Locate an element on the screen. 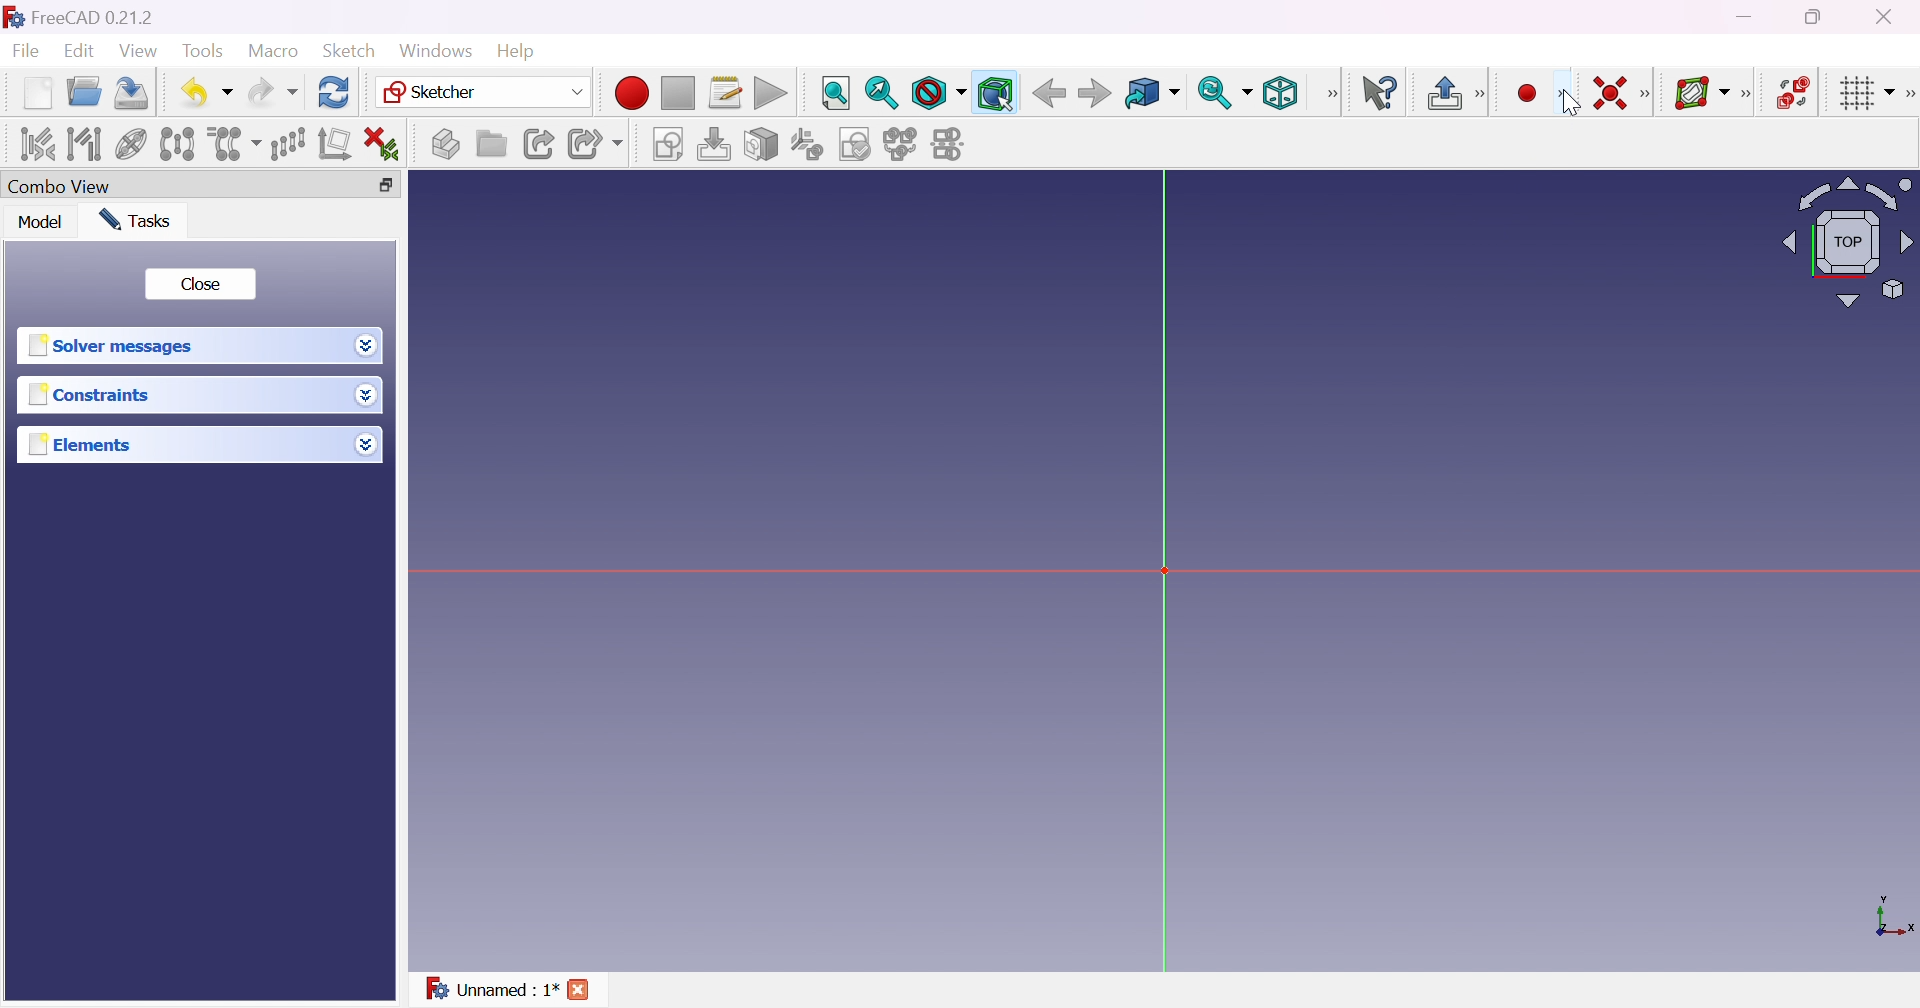  Stop macro recording... is located at coordinates (678, 92).